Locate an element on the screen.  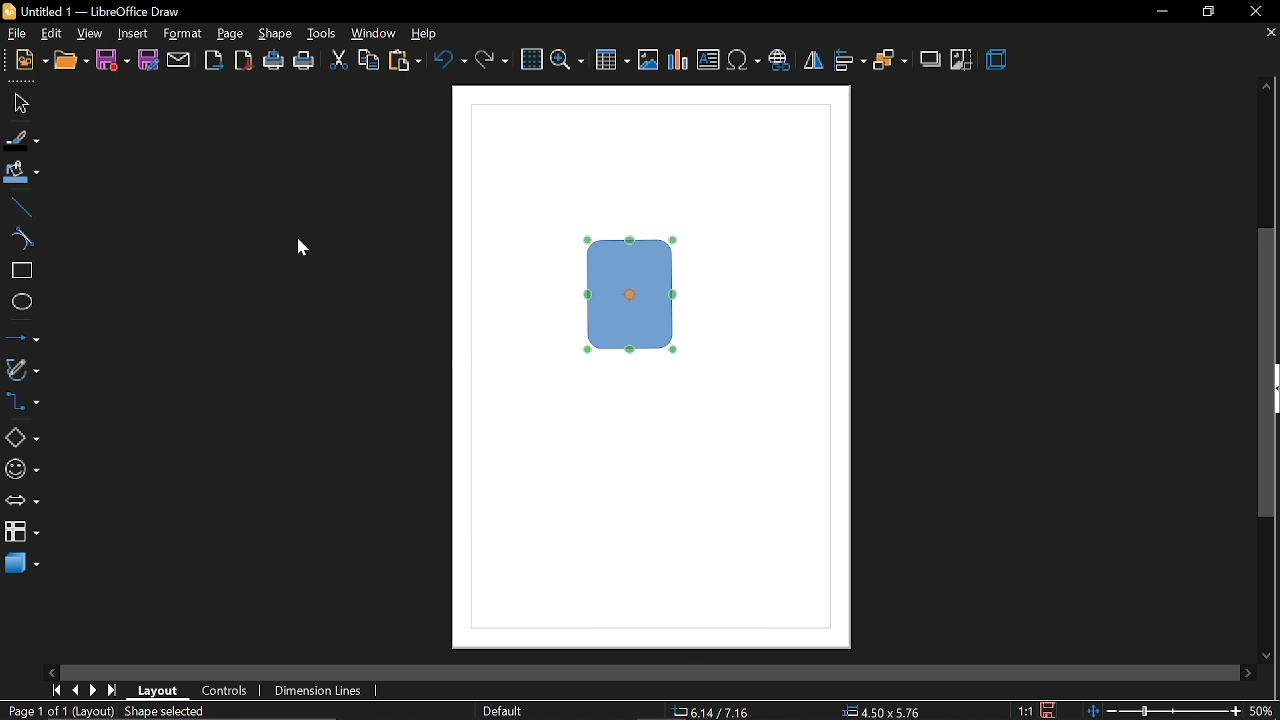
new is located at coordinates (30, 61).